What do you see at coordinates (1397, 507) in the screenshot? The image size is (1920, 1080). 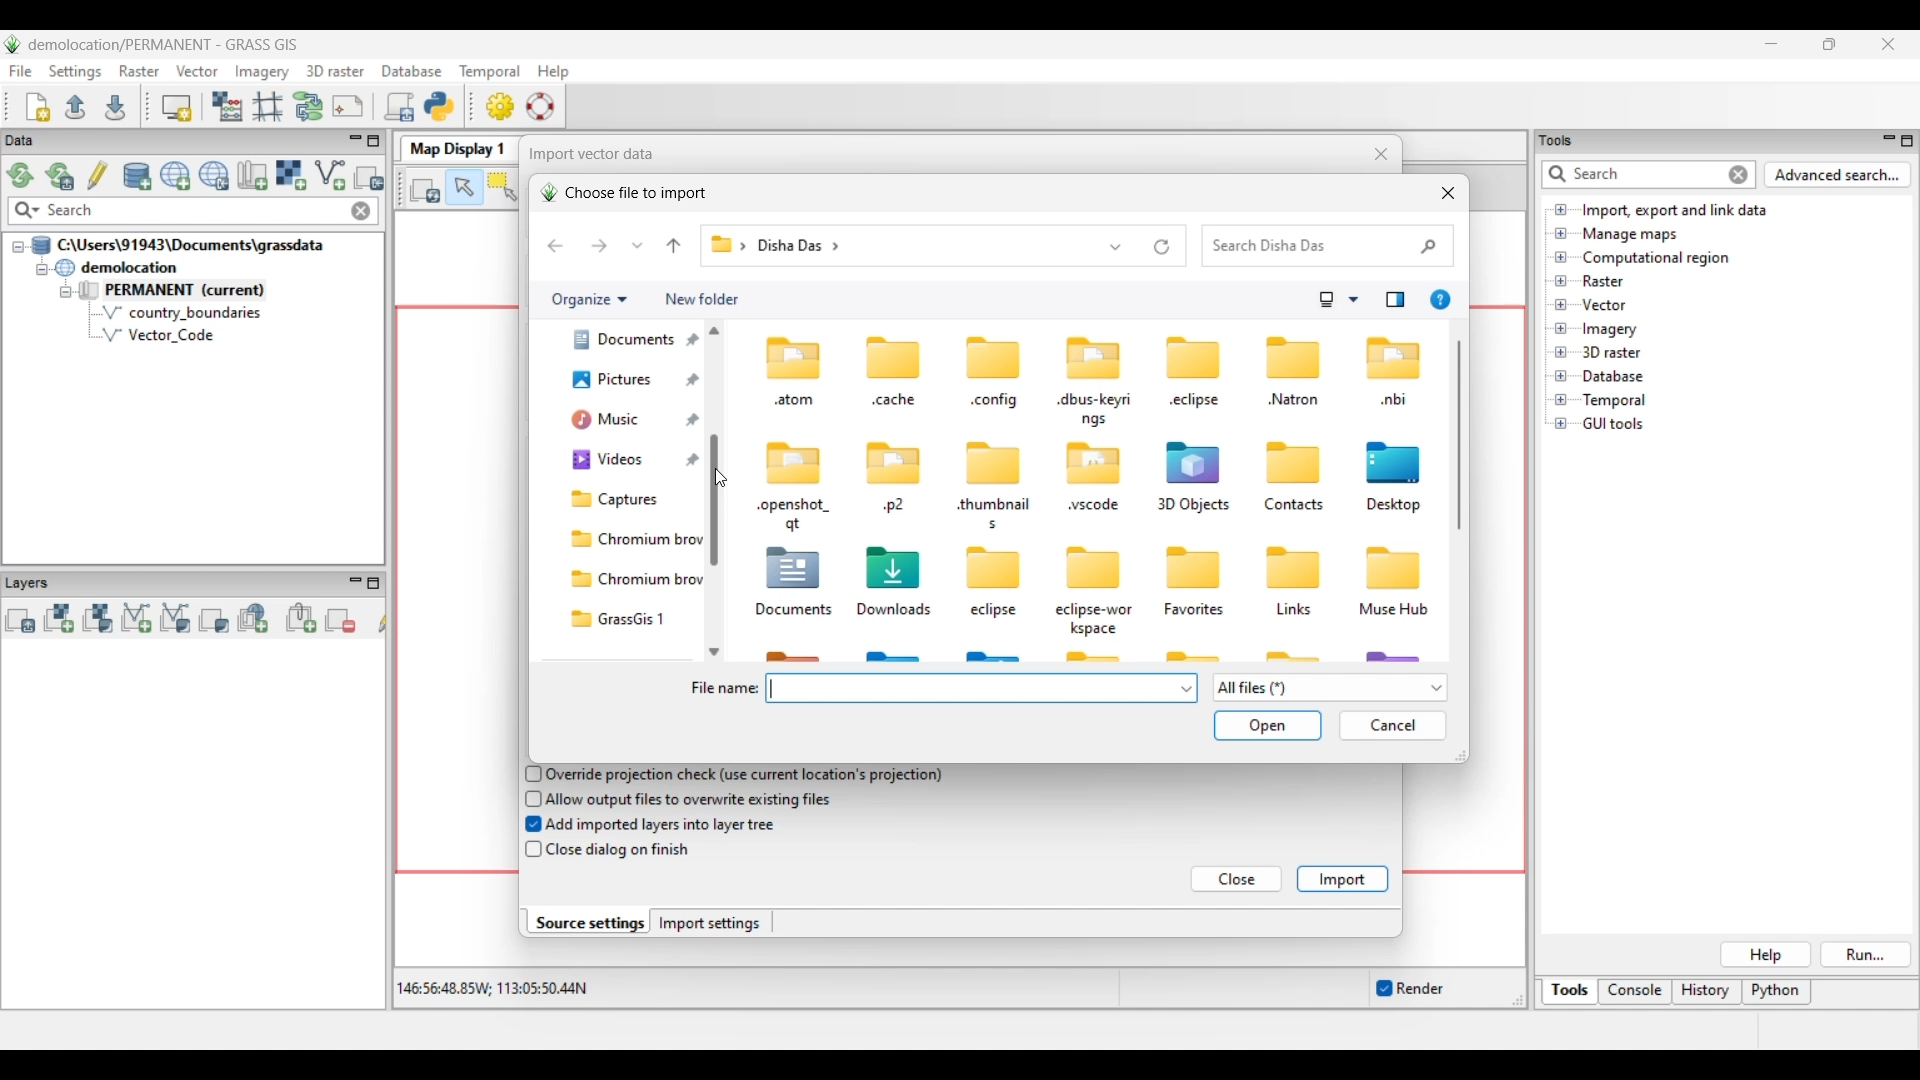 I see `Desktop` at bounding box center [1397, 507].